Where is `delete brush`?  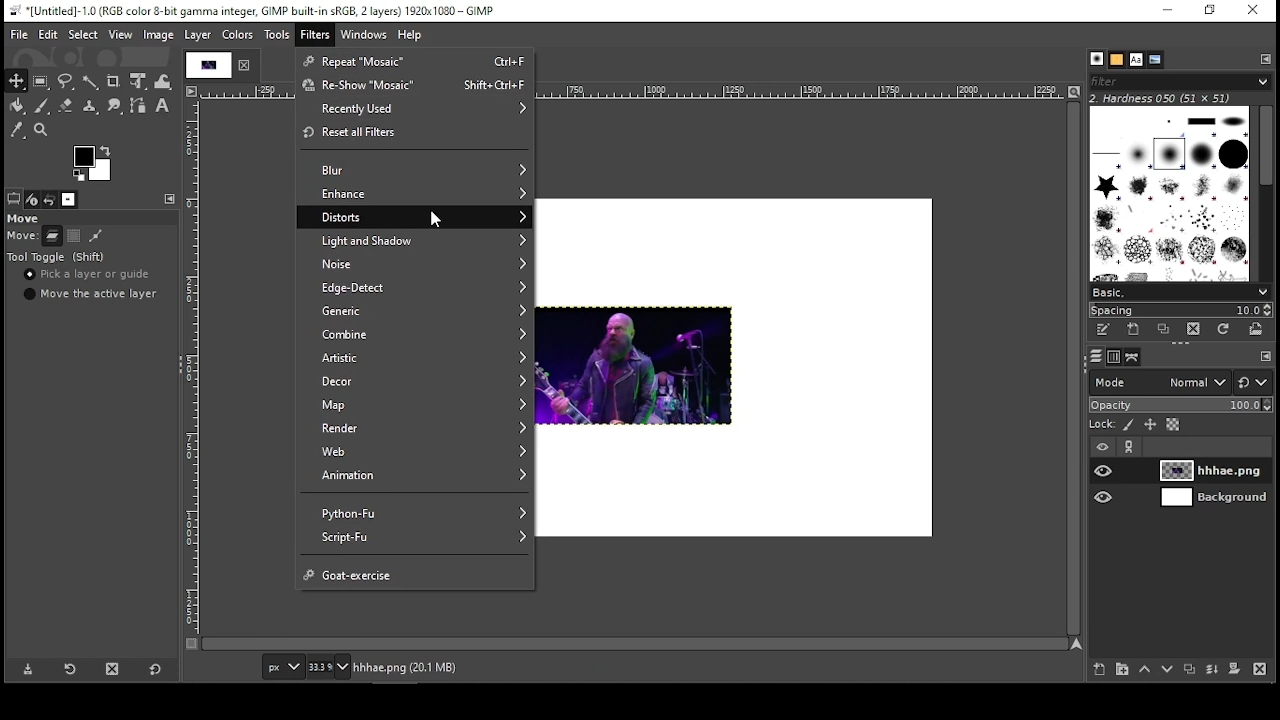 delete brush is located at coordinates (1192, 330).